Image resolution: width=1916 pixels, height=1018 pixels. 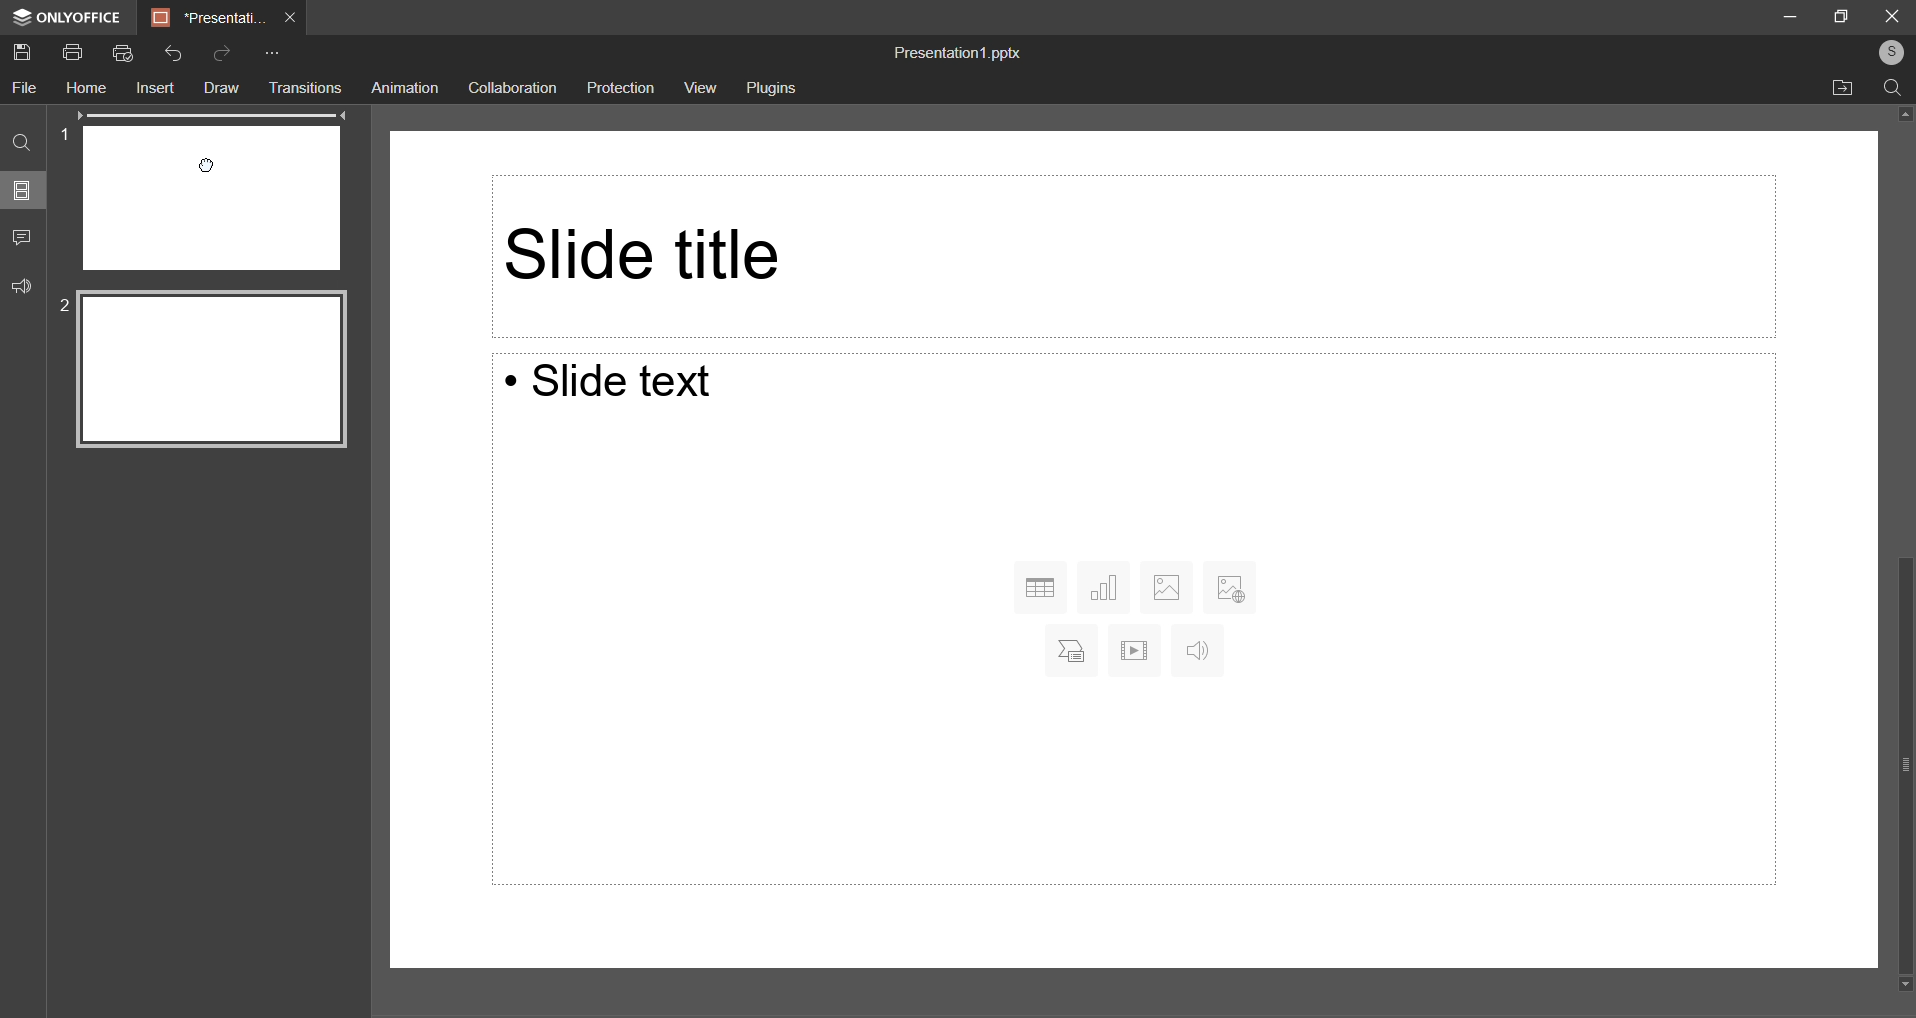 I want to click on Customize Quick Path, so click(x=269, y=56).